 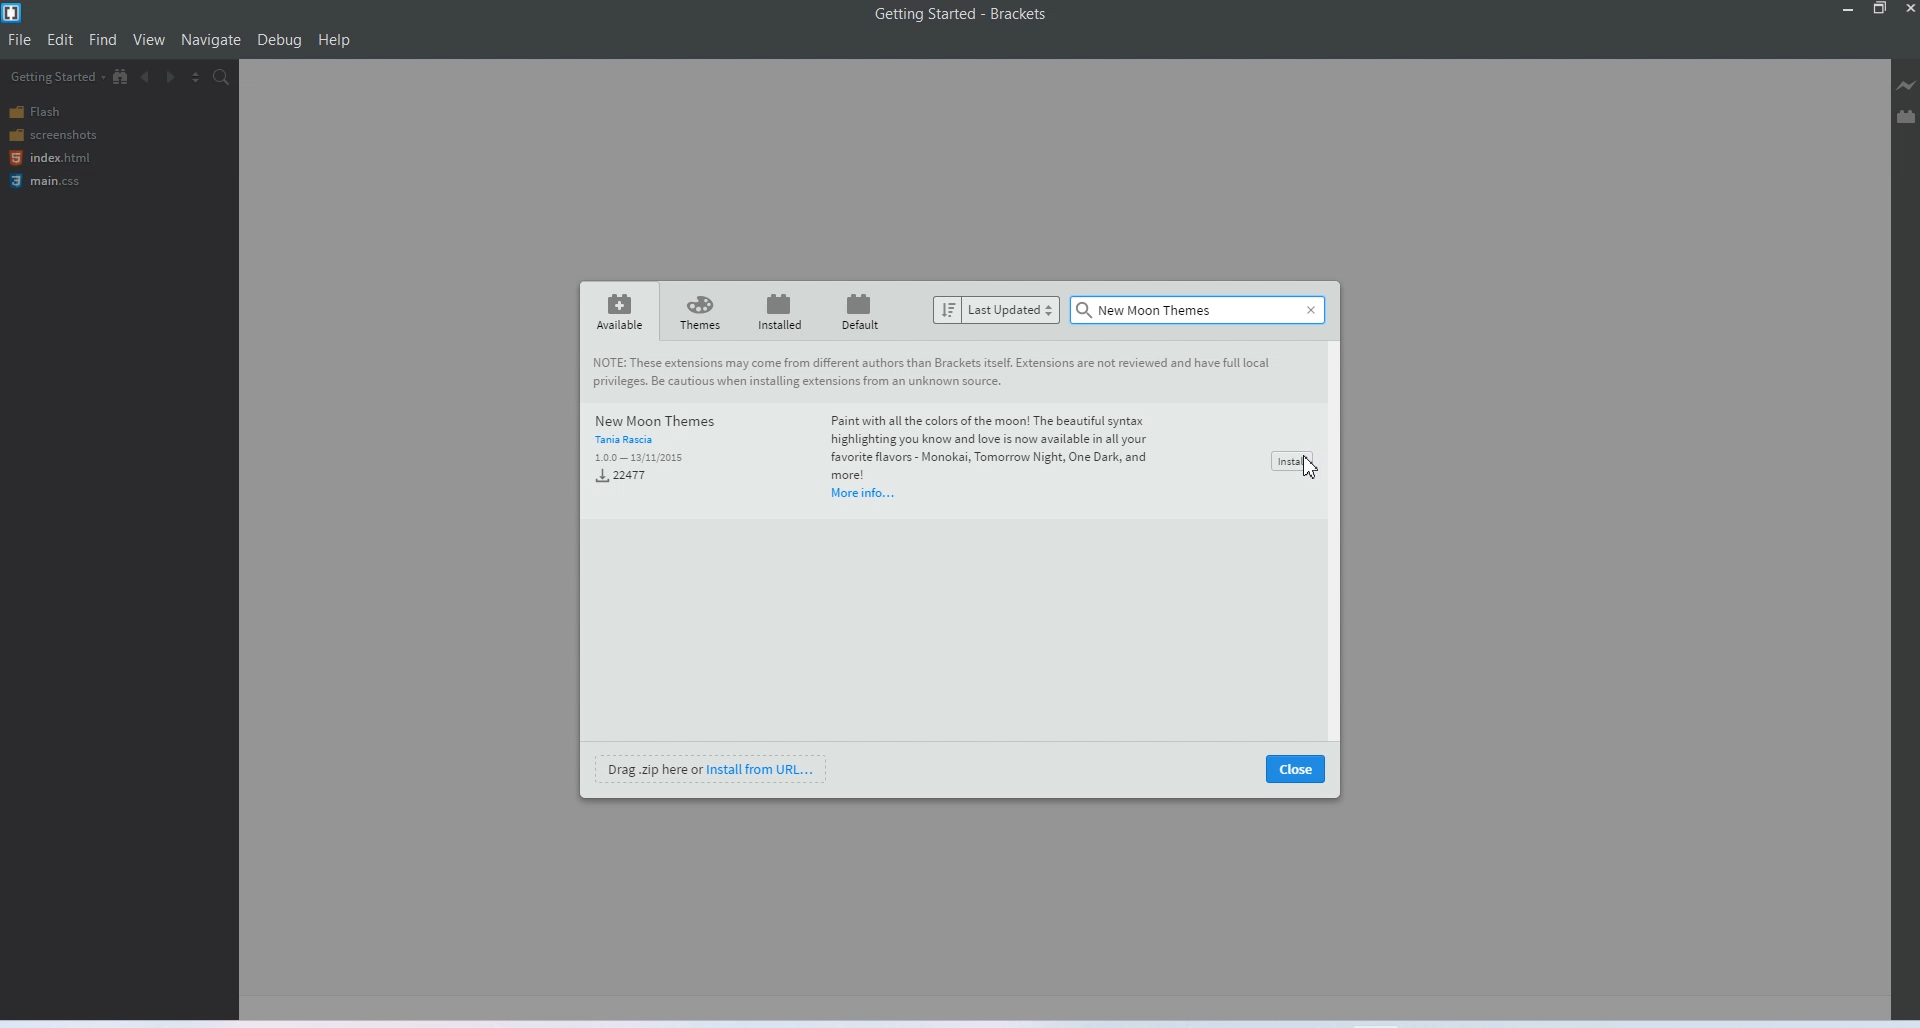 I want to click on close, so click(x=1294, y=768).